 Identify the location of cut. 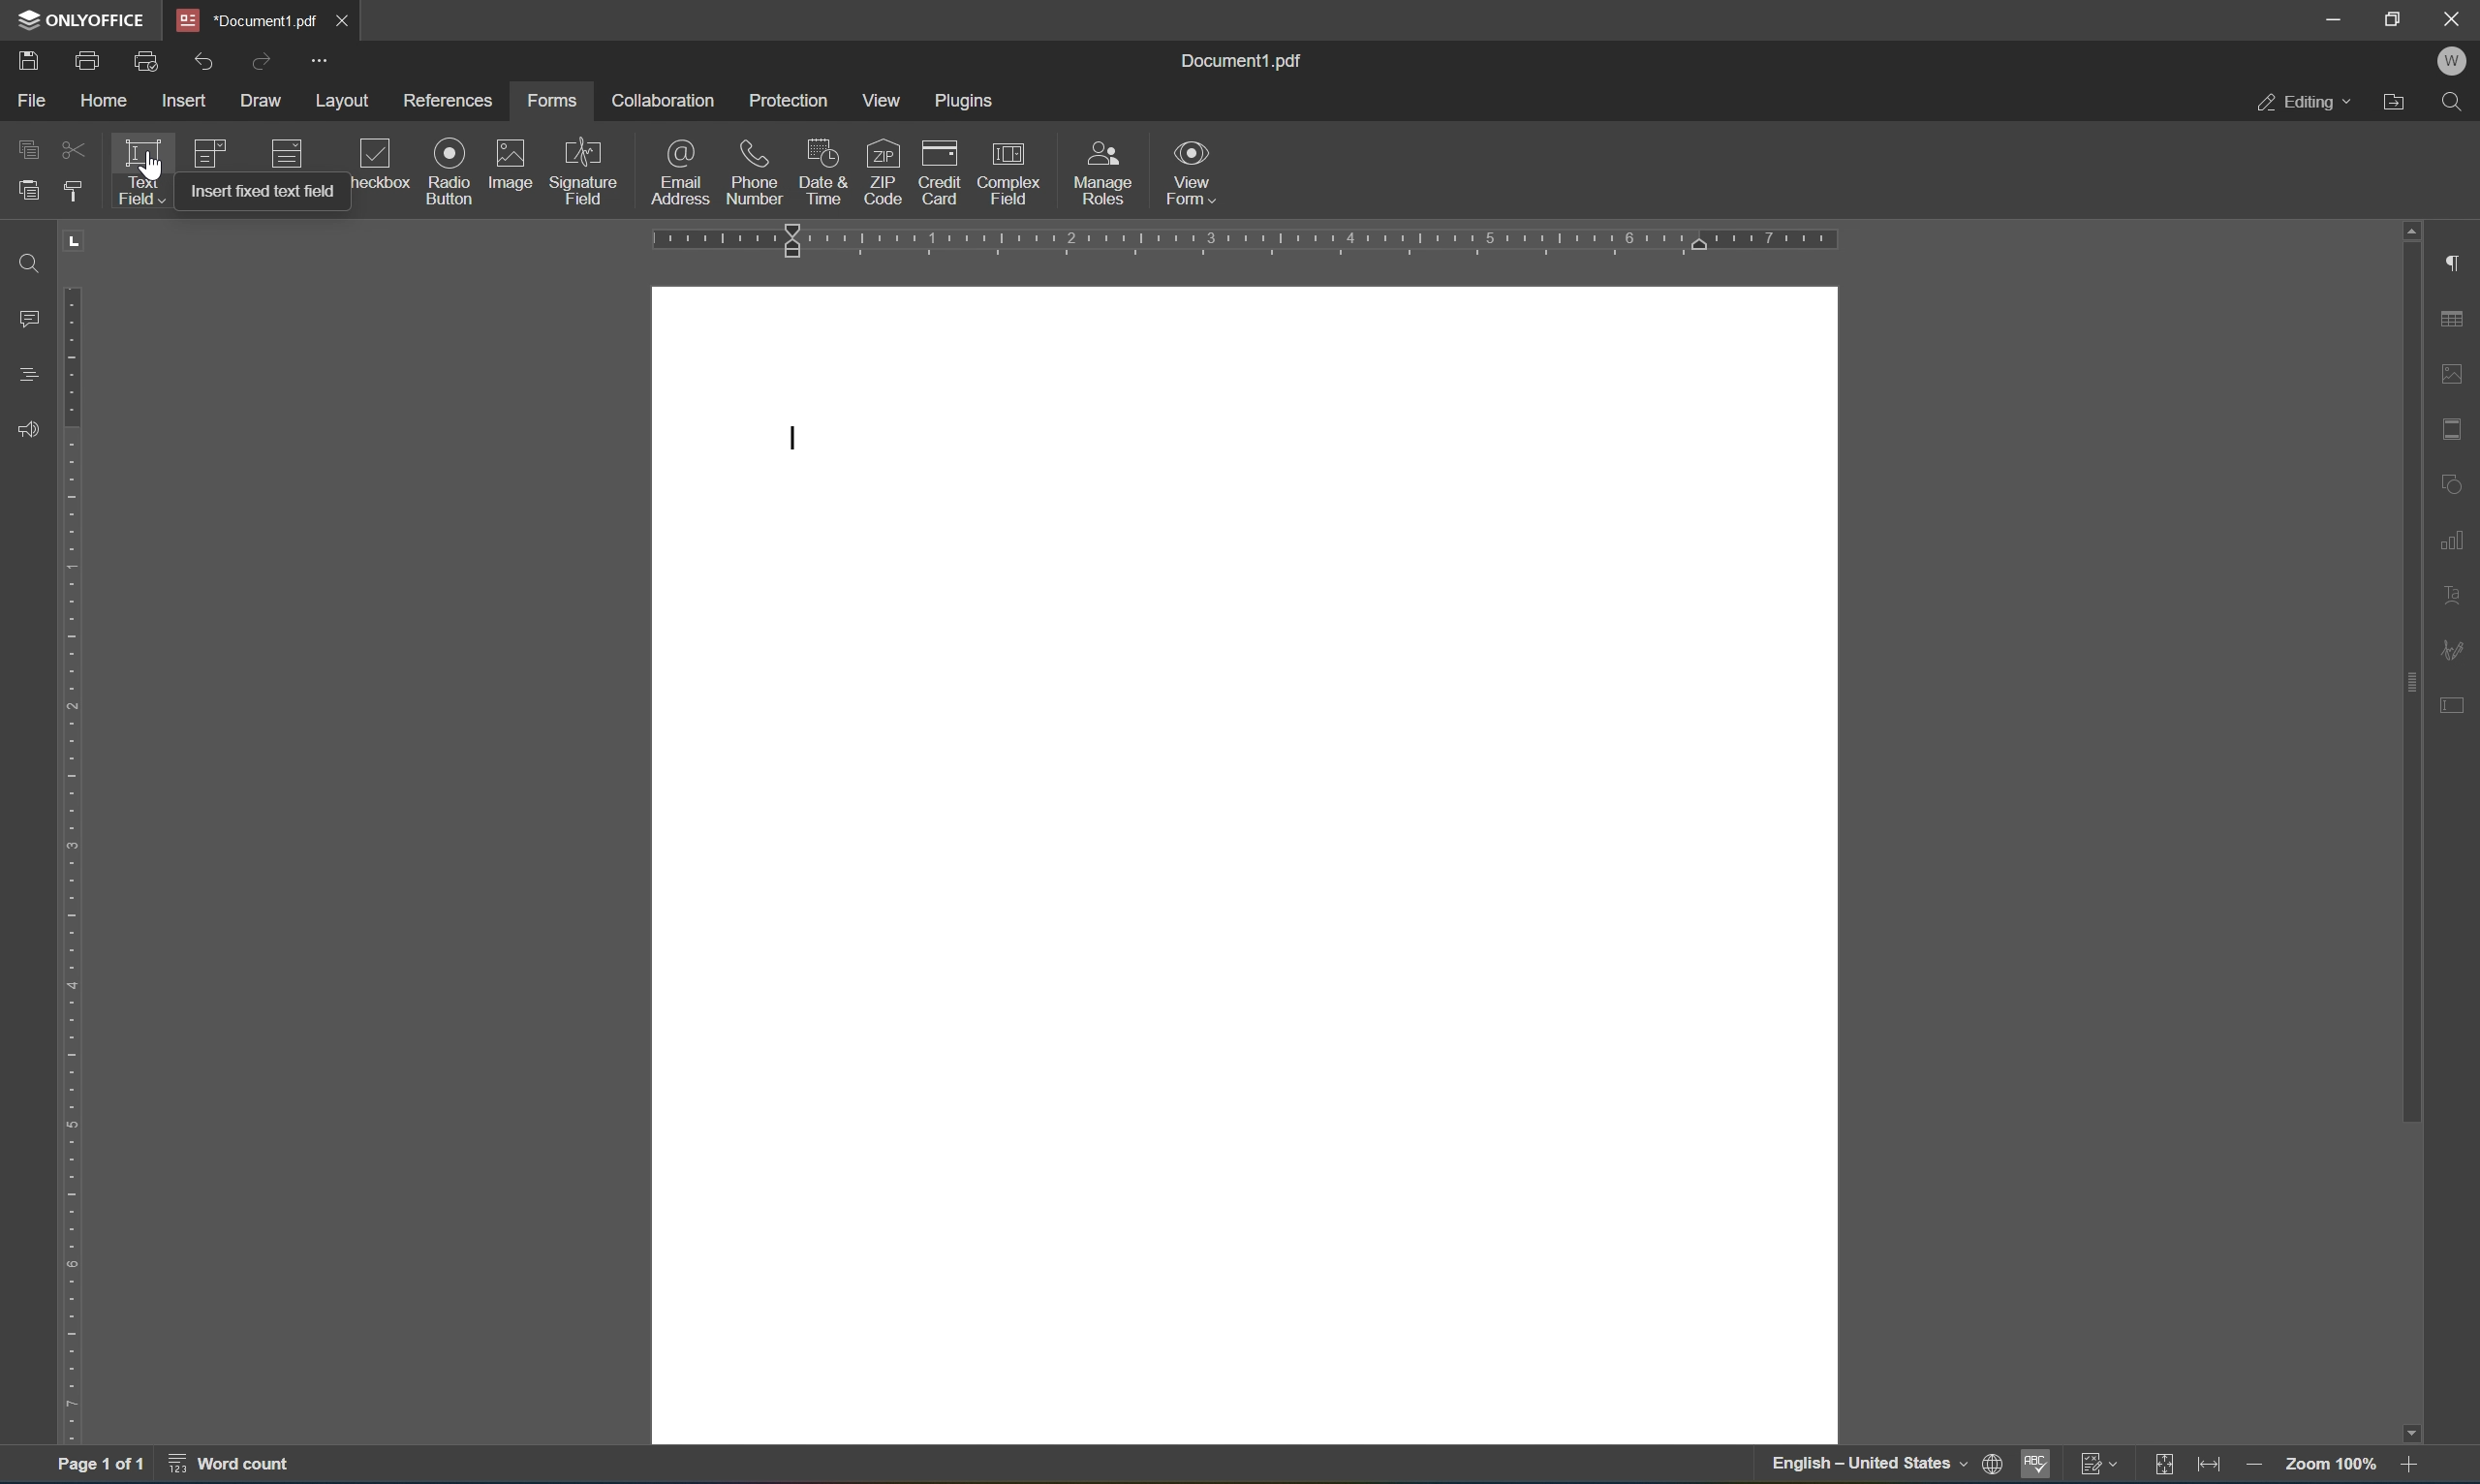
(75, 152).